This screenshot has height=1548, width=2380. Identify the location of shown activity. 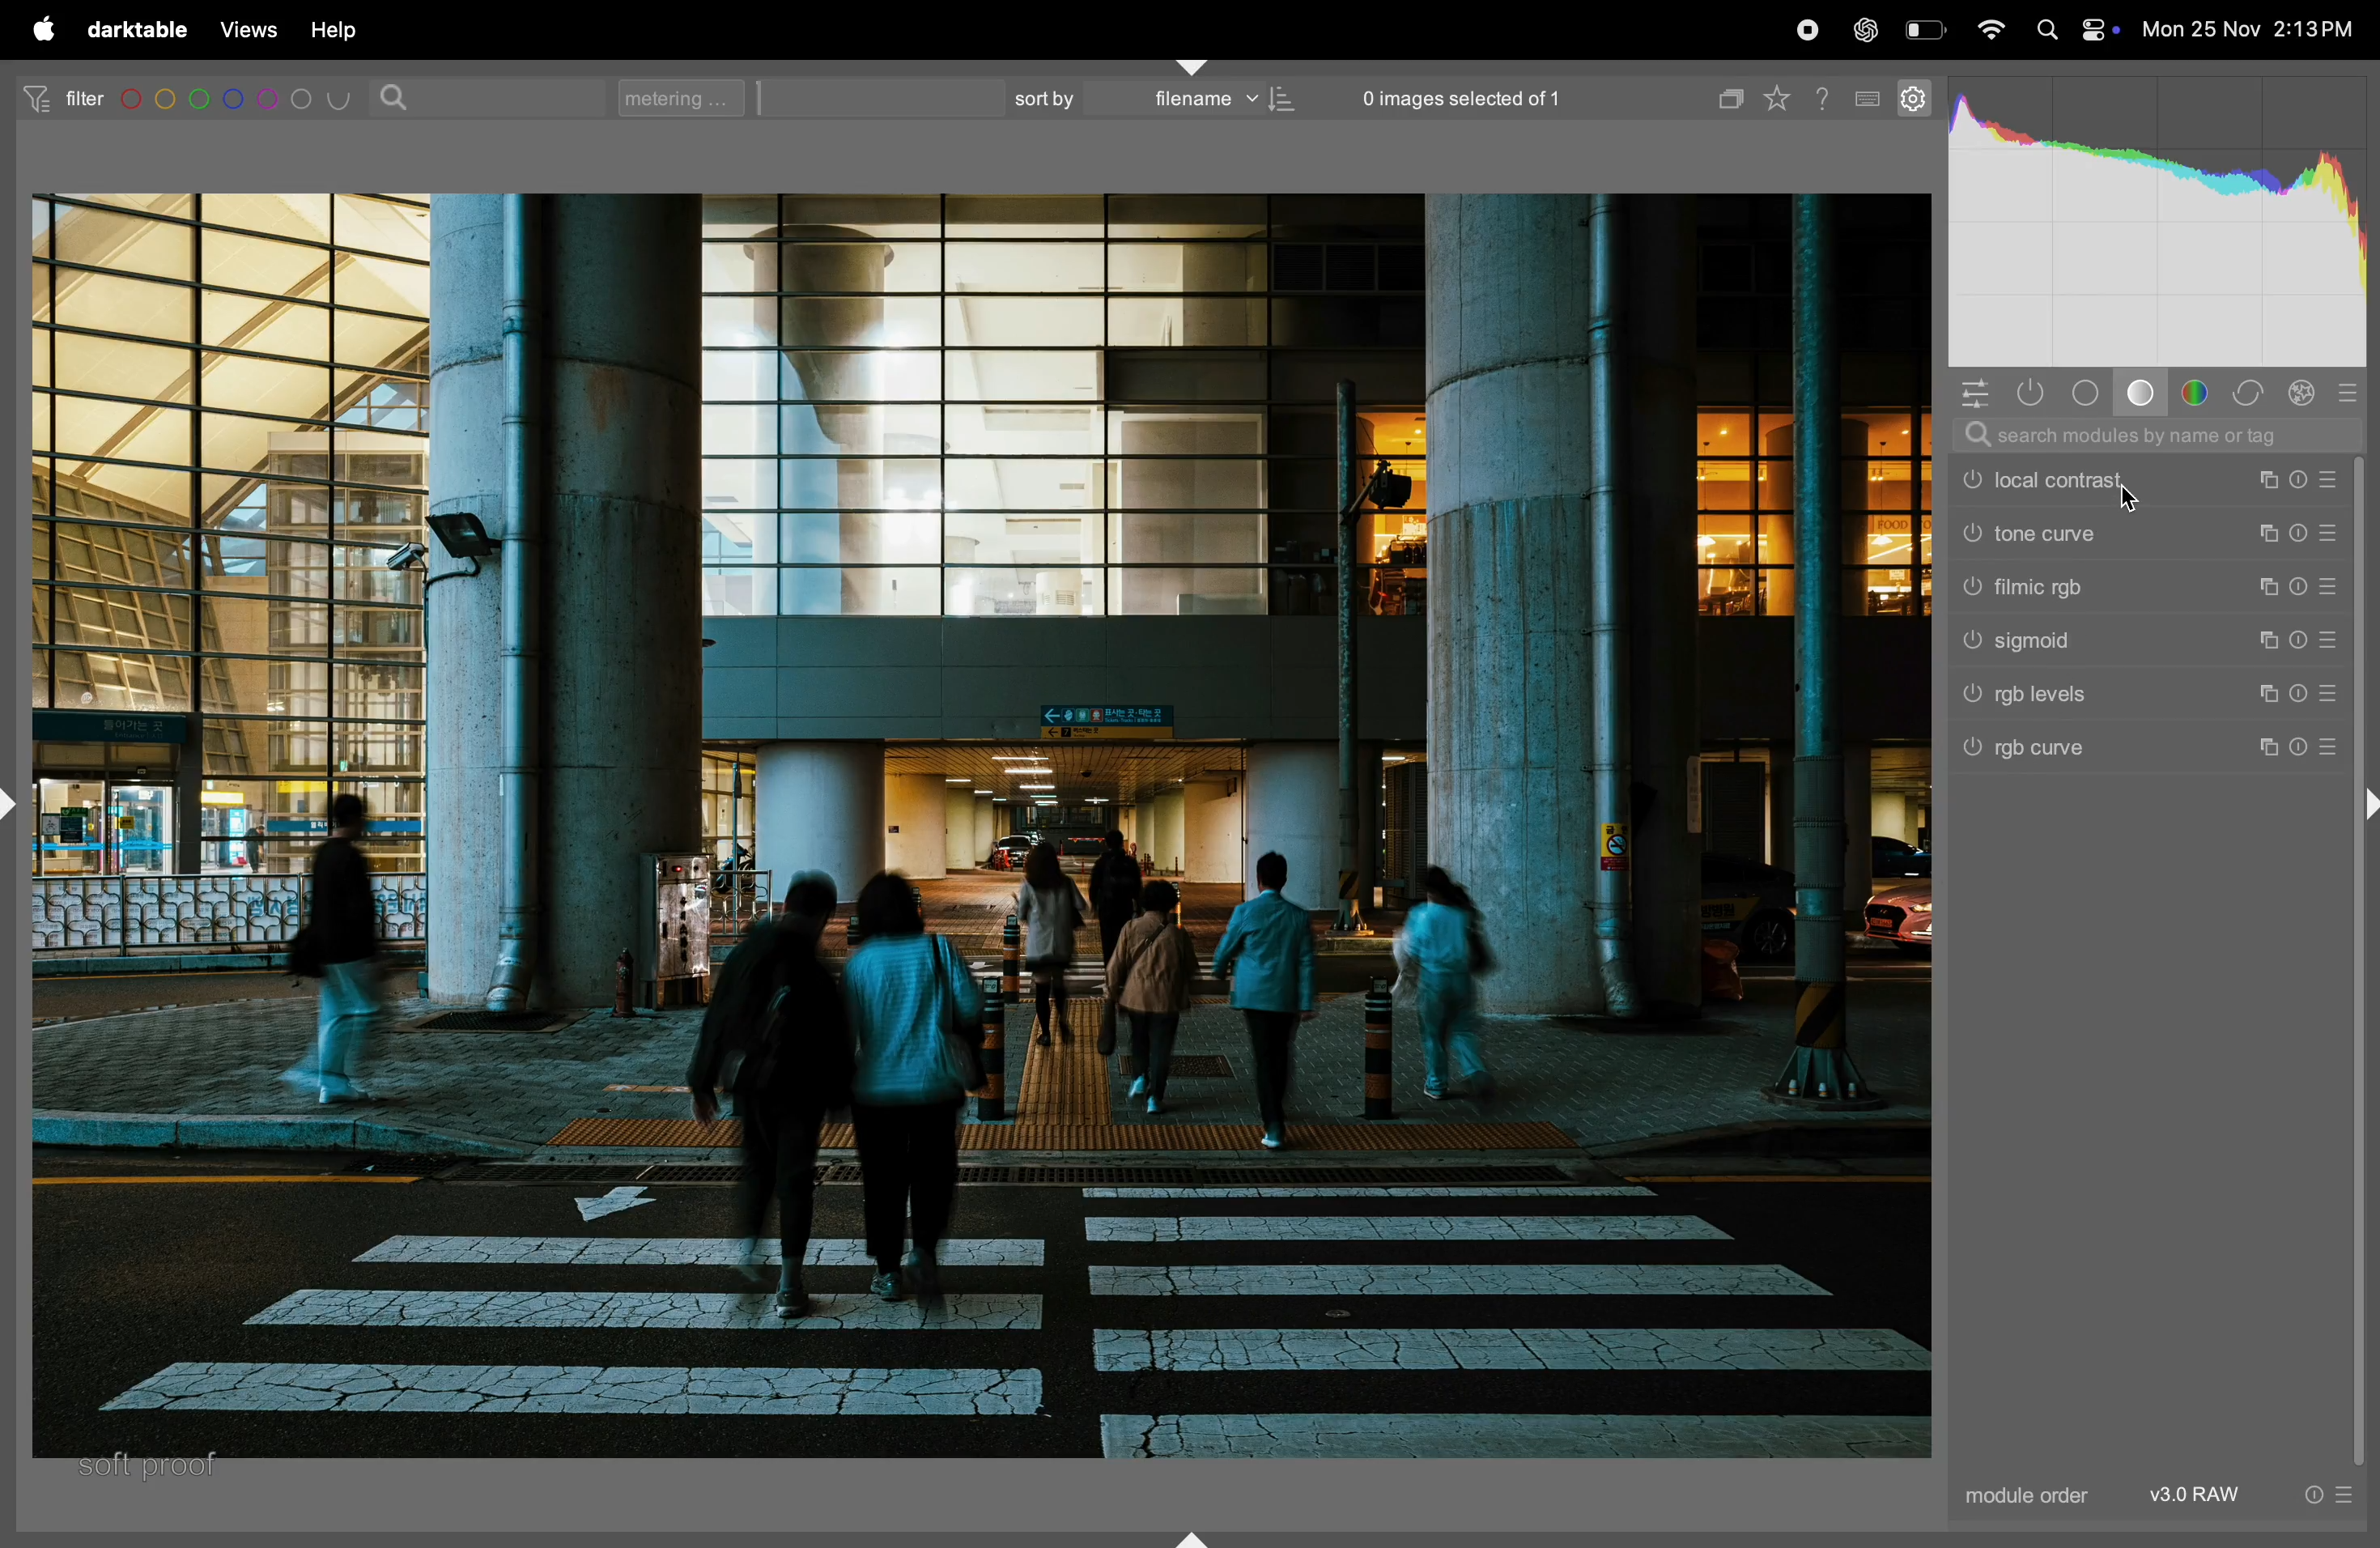
(2037, 394).